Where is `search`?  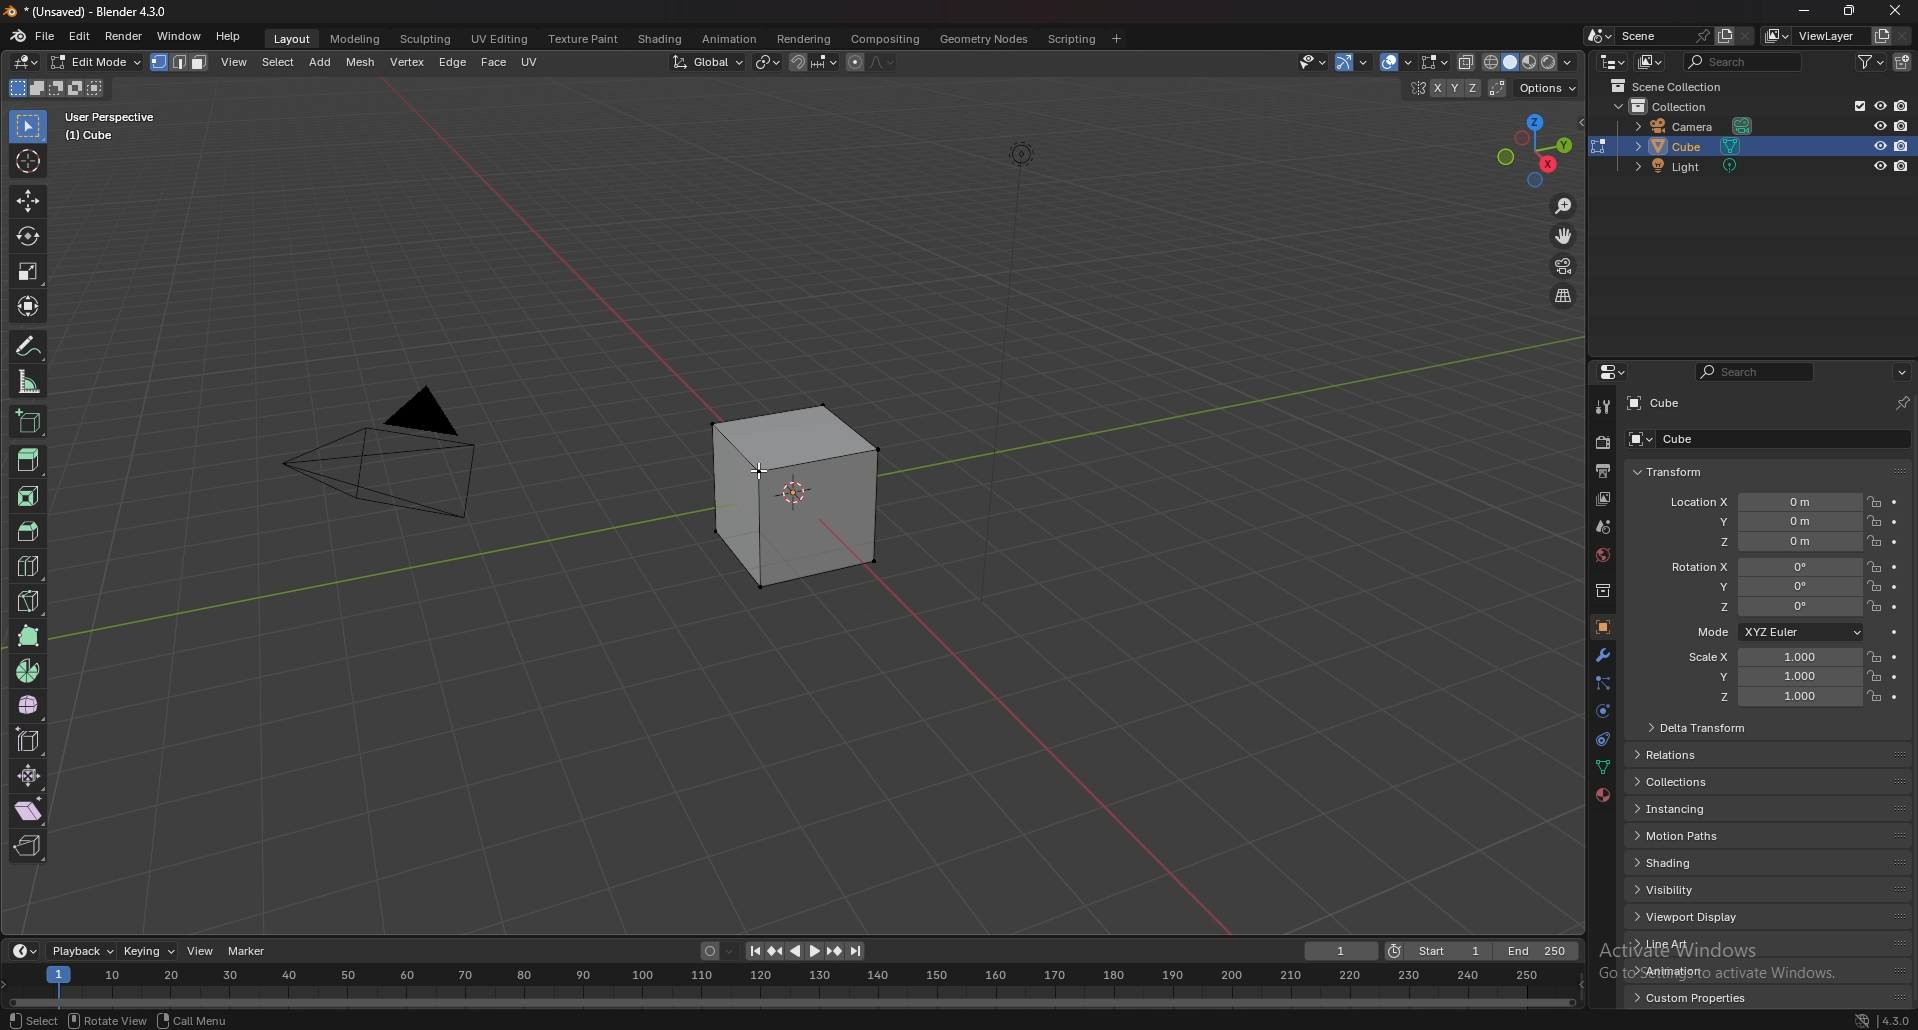
search is located at coordinates (1741, 61).